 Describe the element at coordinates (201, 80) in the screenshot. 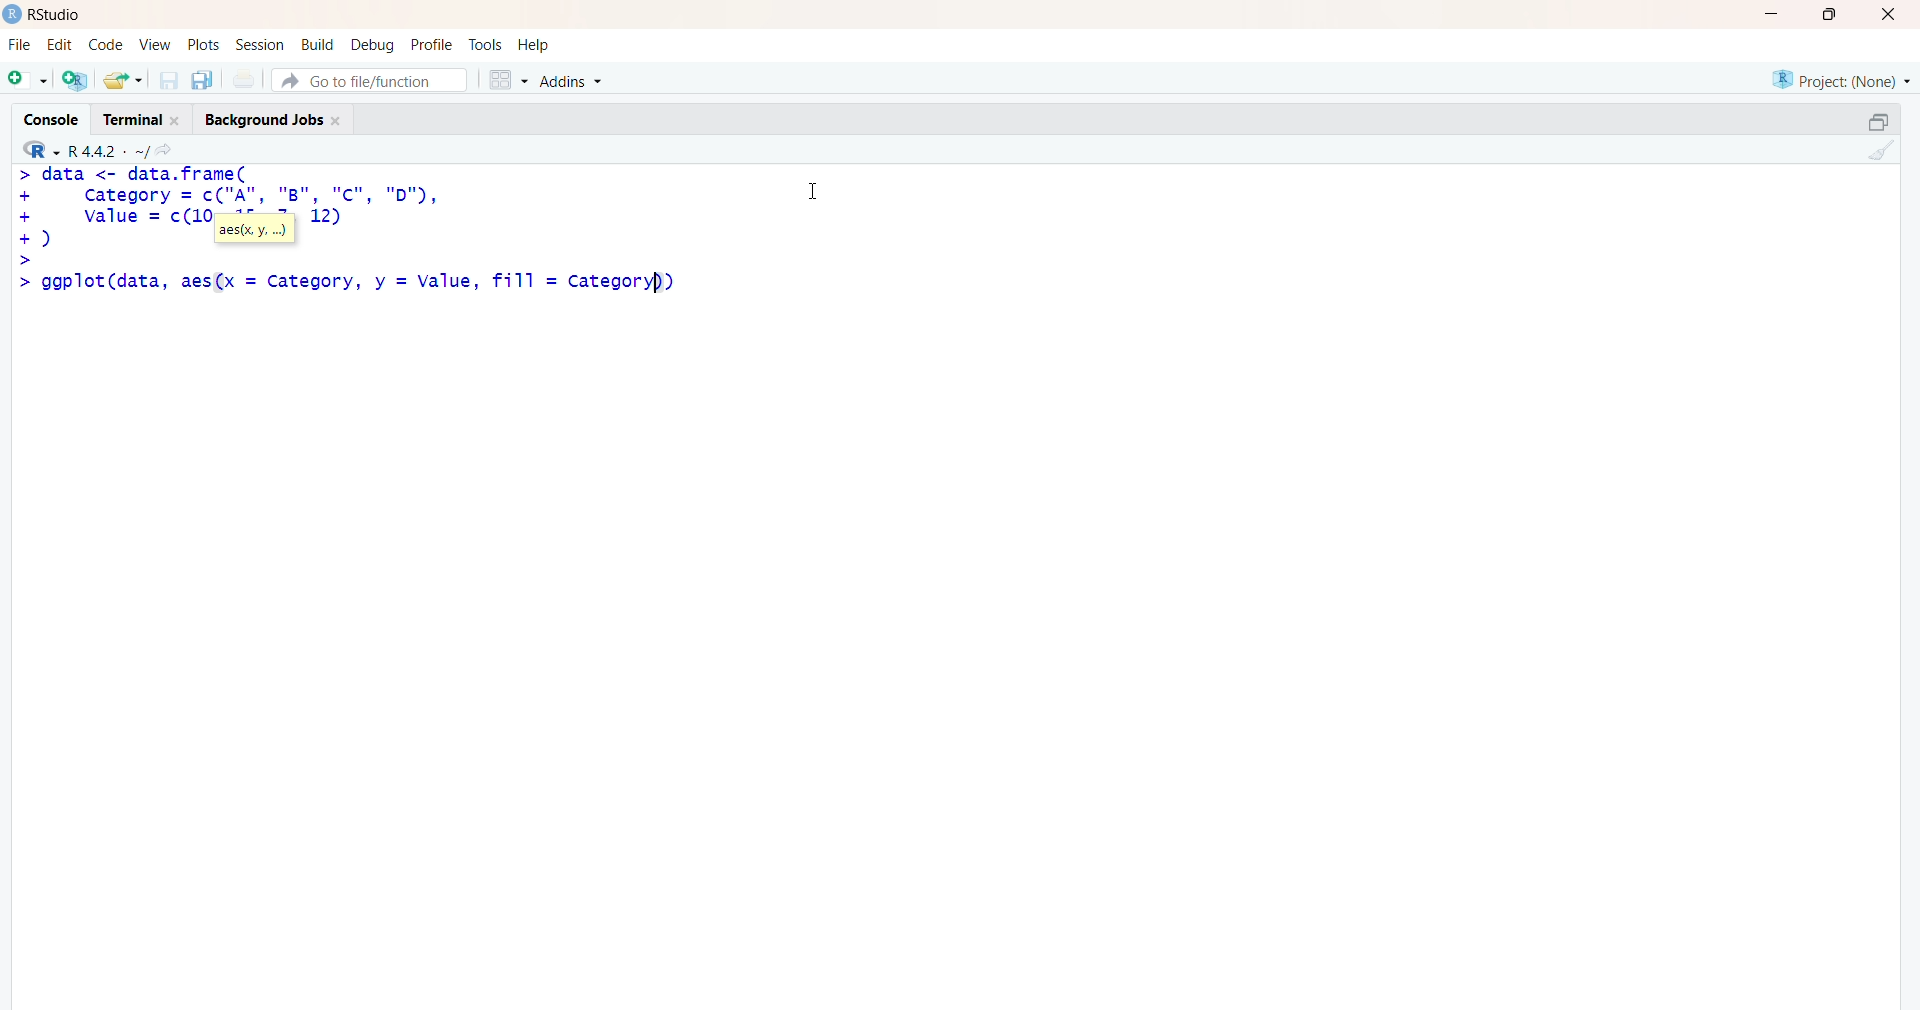

I see `save all open documents` at that location.